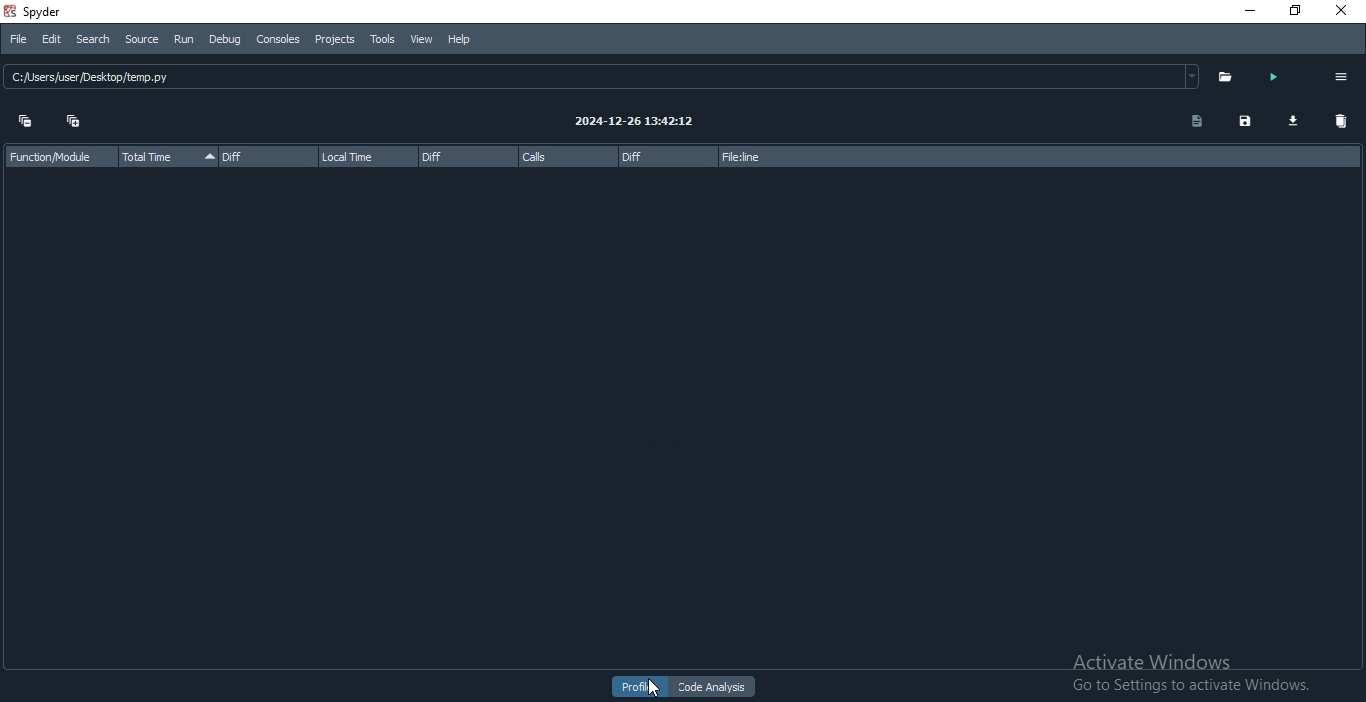 The image size is (1366, 702). Describe the element at coordinates (382, 39) in the screenshot. I see `Tools` at that location.